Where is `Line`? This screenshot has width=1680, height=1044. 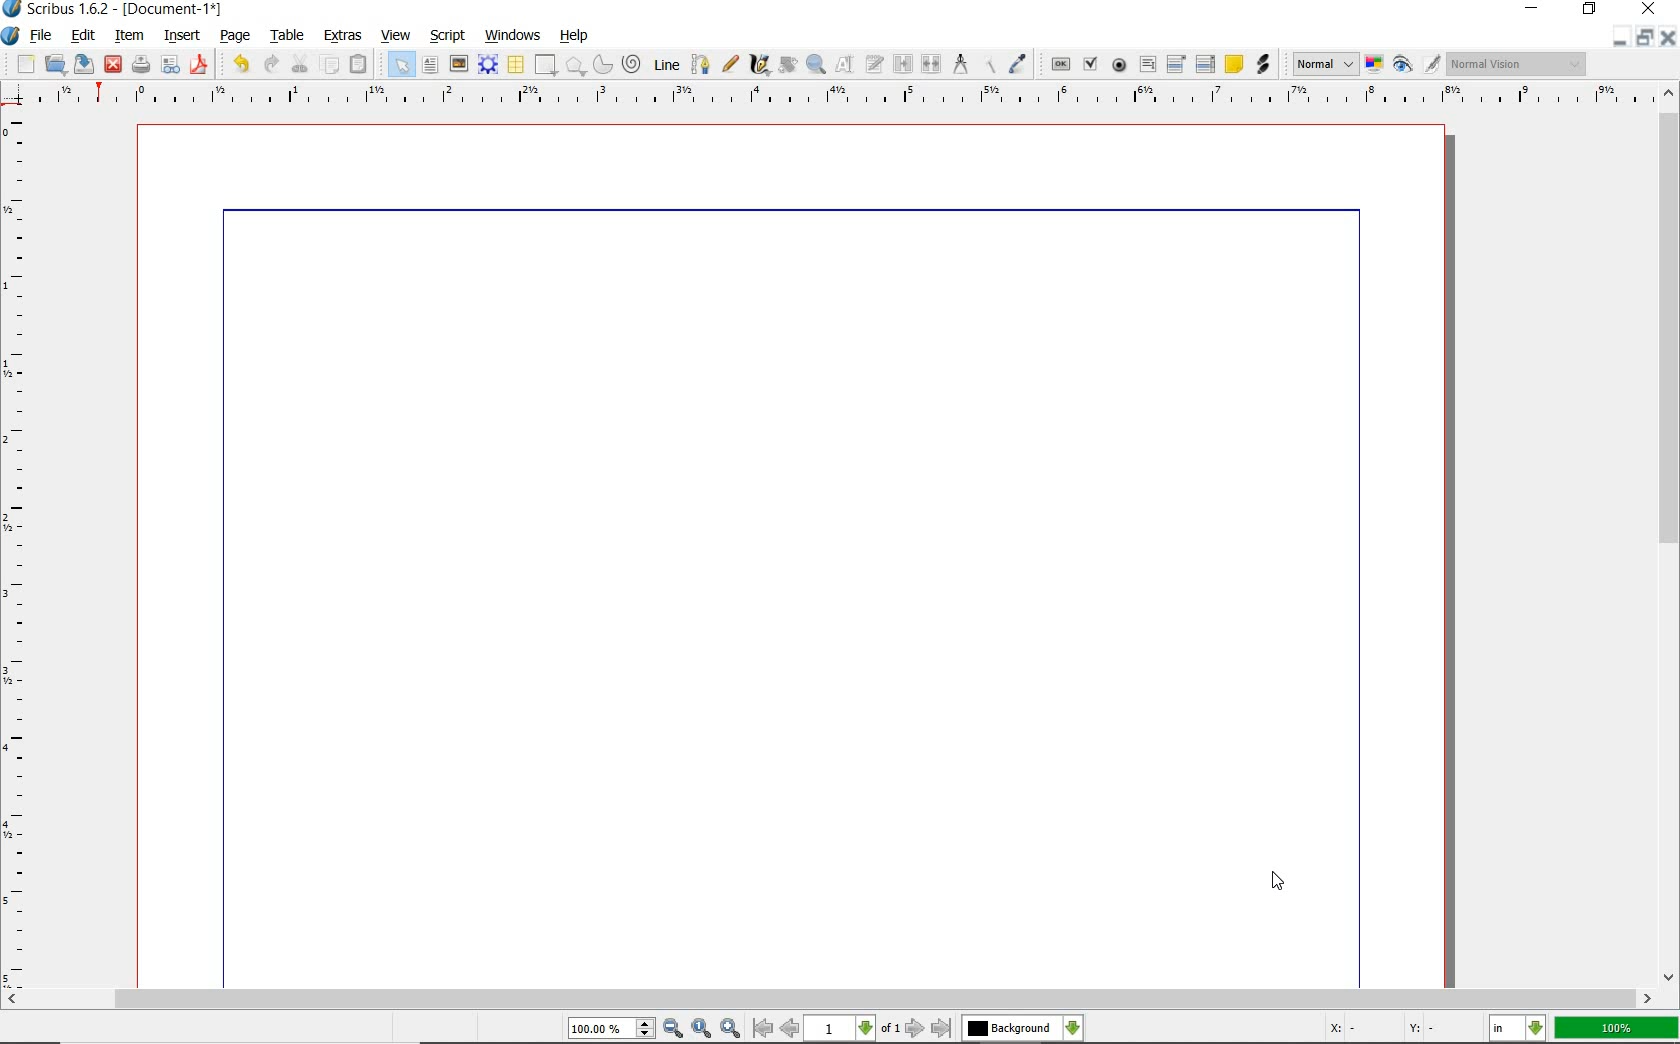
Line is located at coordinates (666, 65).